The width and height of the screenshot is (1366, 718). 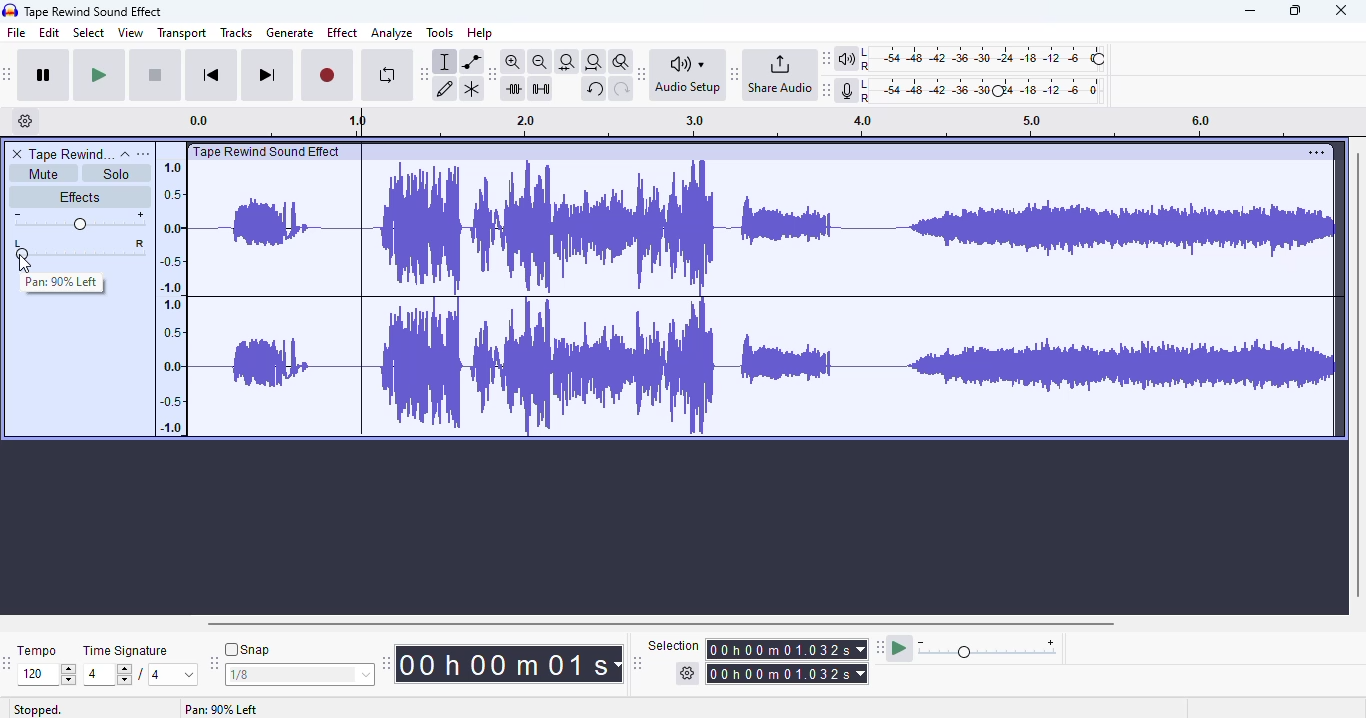 I want to click on pan, so click(x=91, y=248).